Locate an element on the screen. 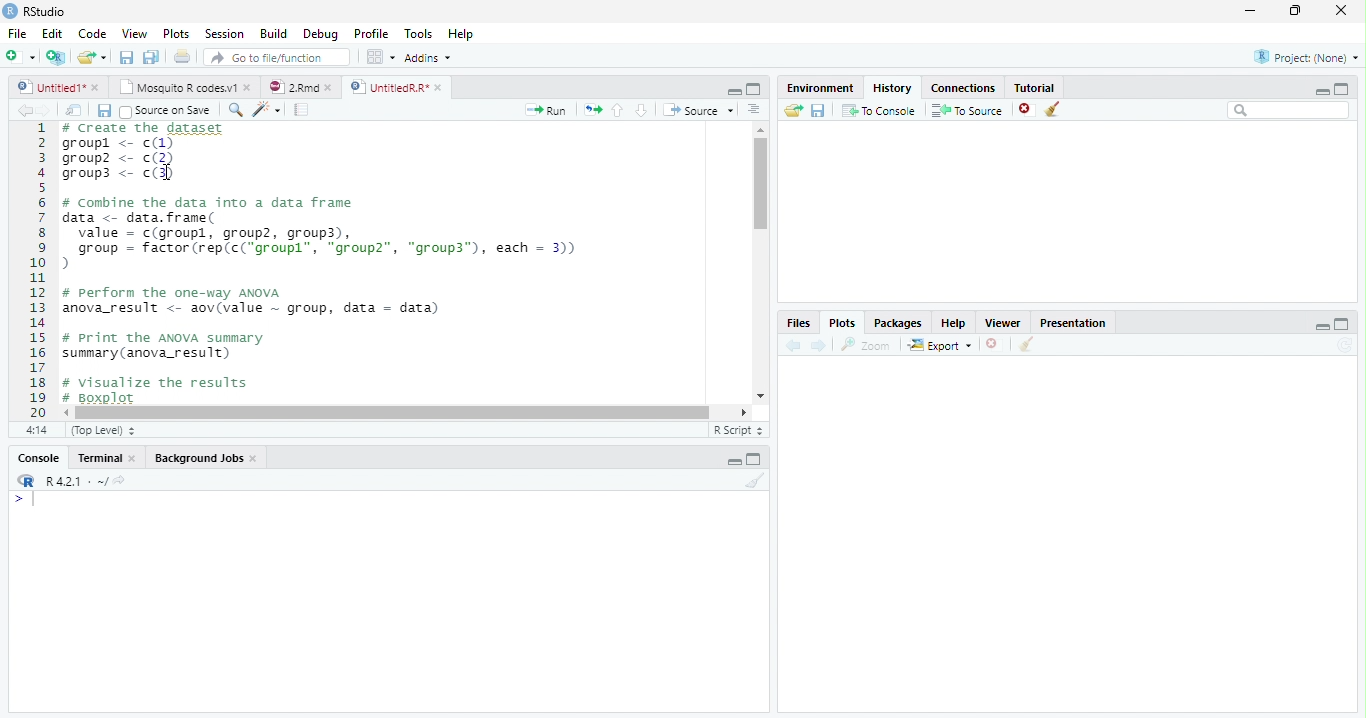 The image size is (1366, 718). Go to next section  is located at coordinates (642, 111).